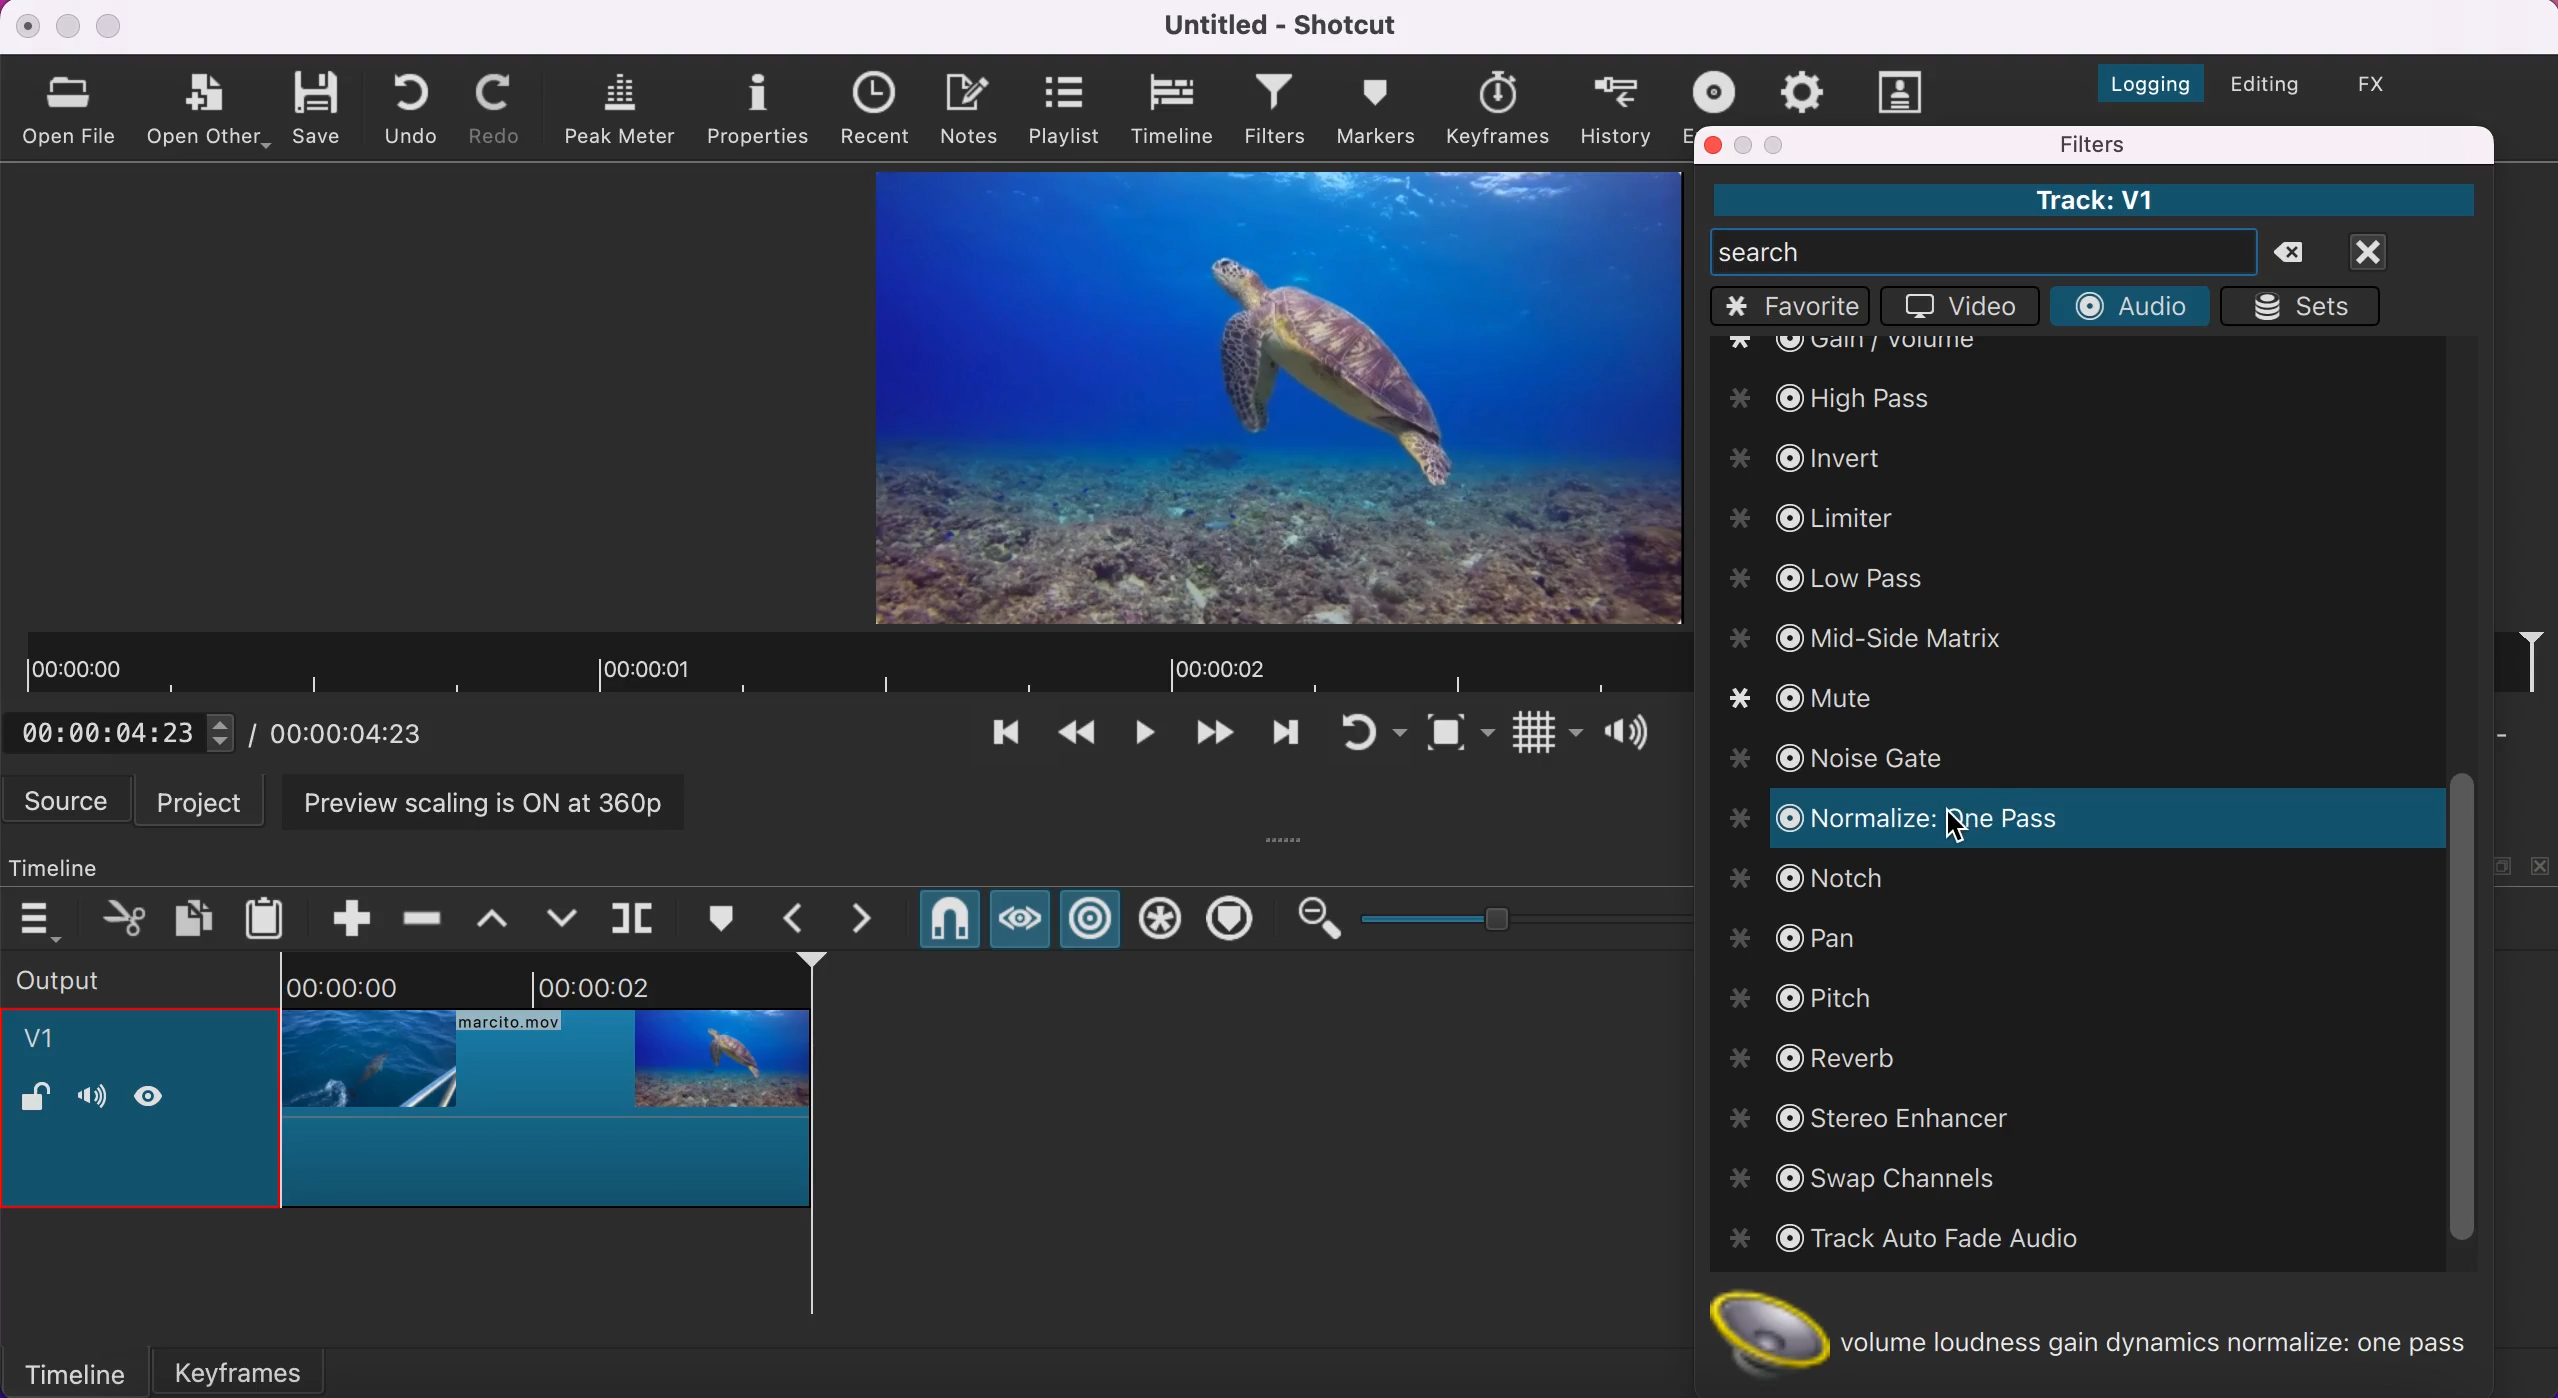 The width and height of the screenshot is (2558, 1398). Describe the element at coordinates (1714, 144) in the screenshot. I see `close` at that location.